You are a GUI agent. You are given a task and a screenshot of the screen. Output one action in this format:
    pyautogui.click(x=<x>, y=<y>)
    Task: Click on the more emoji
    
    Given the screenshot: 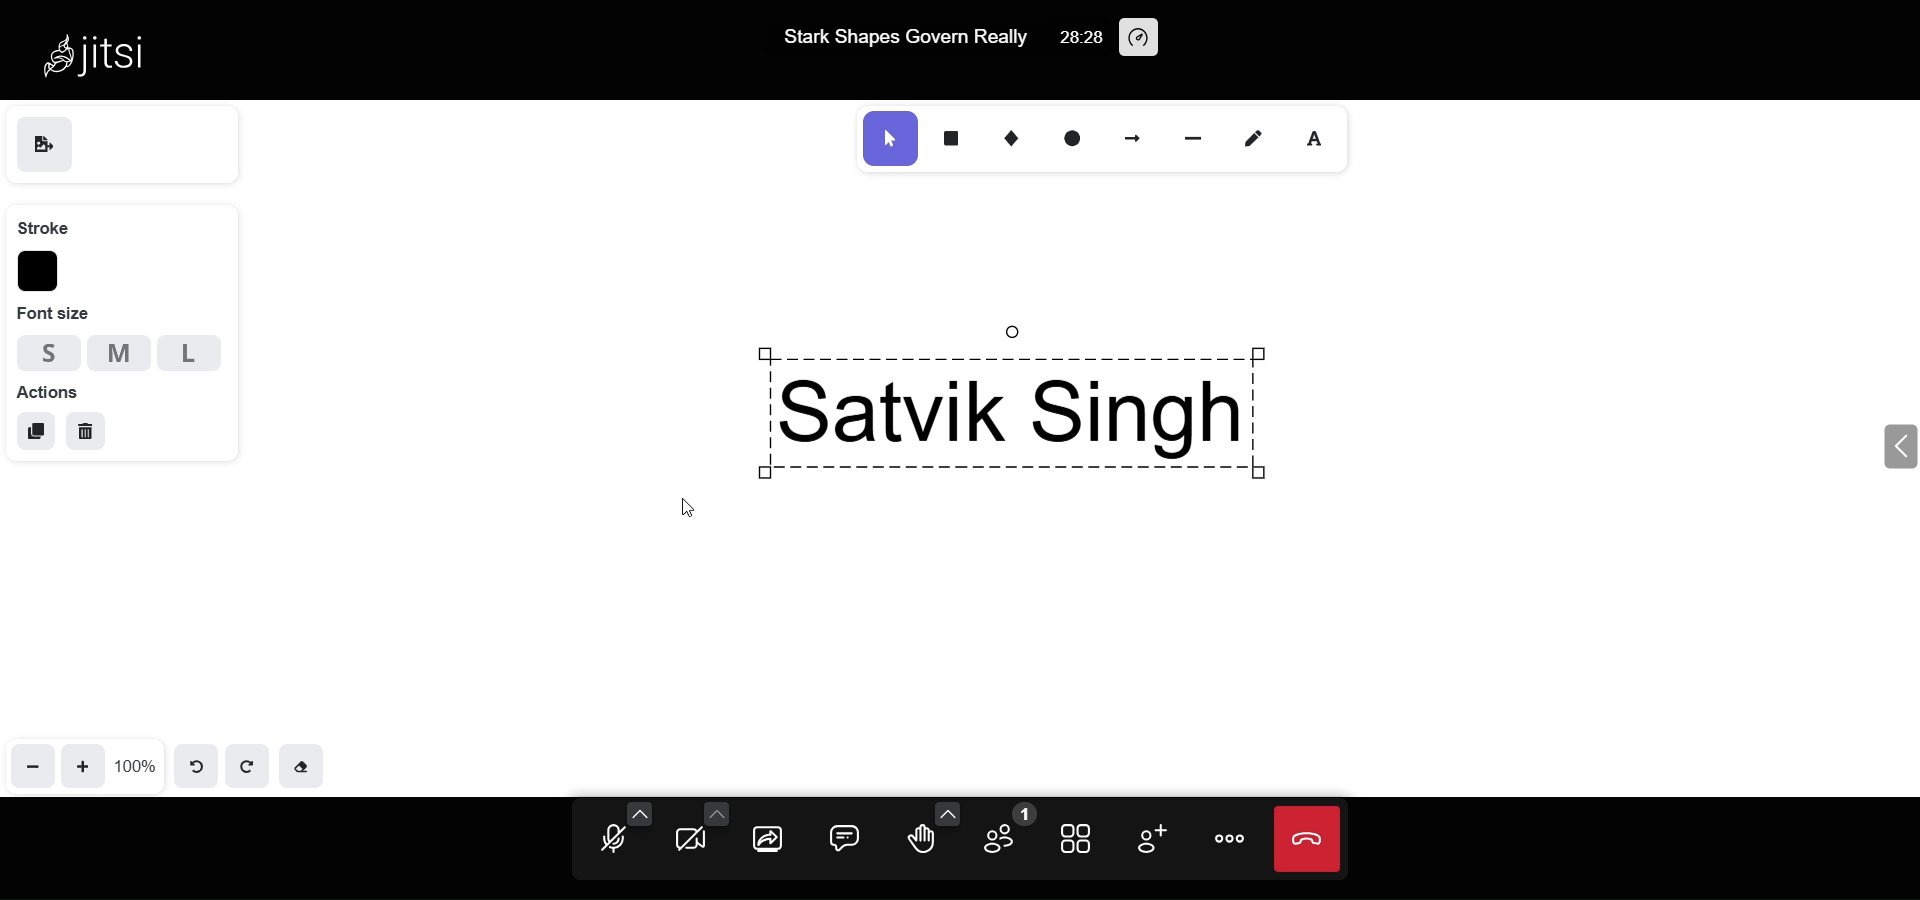 What is the action you would take?
    pyautogui.click(x=946, y=811)
    